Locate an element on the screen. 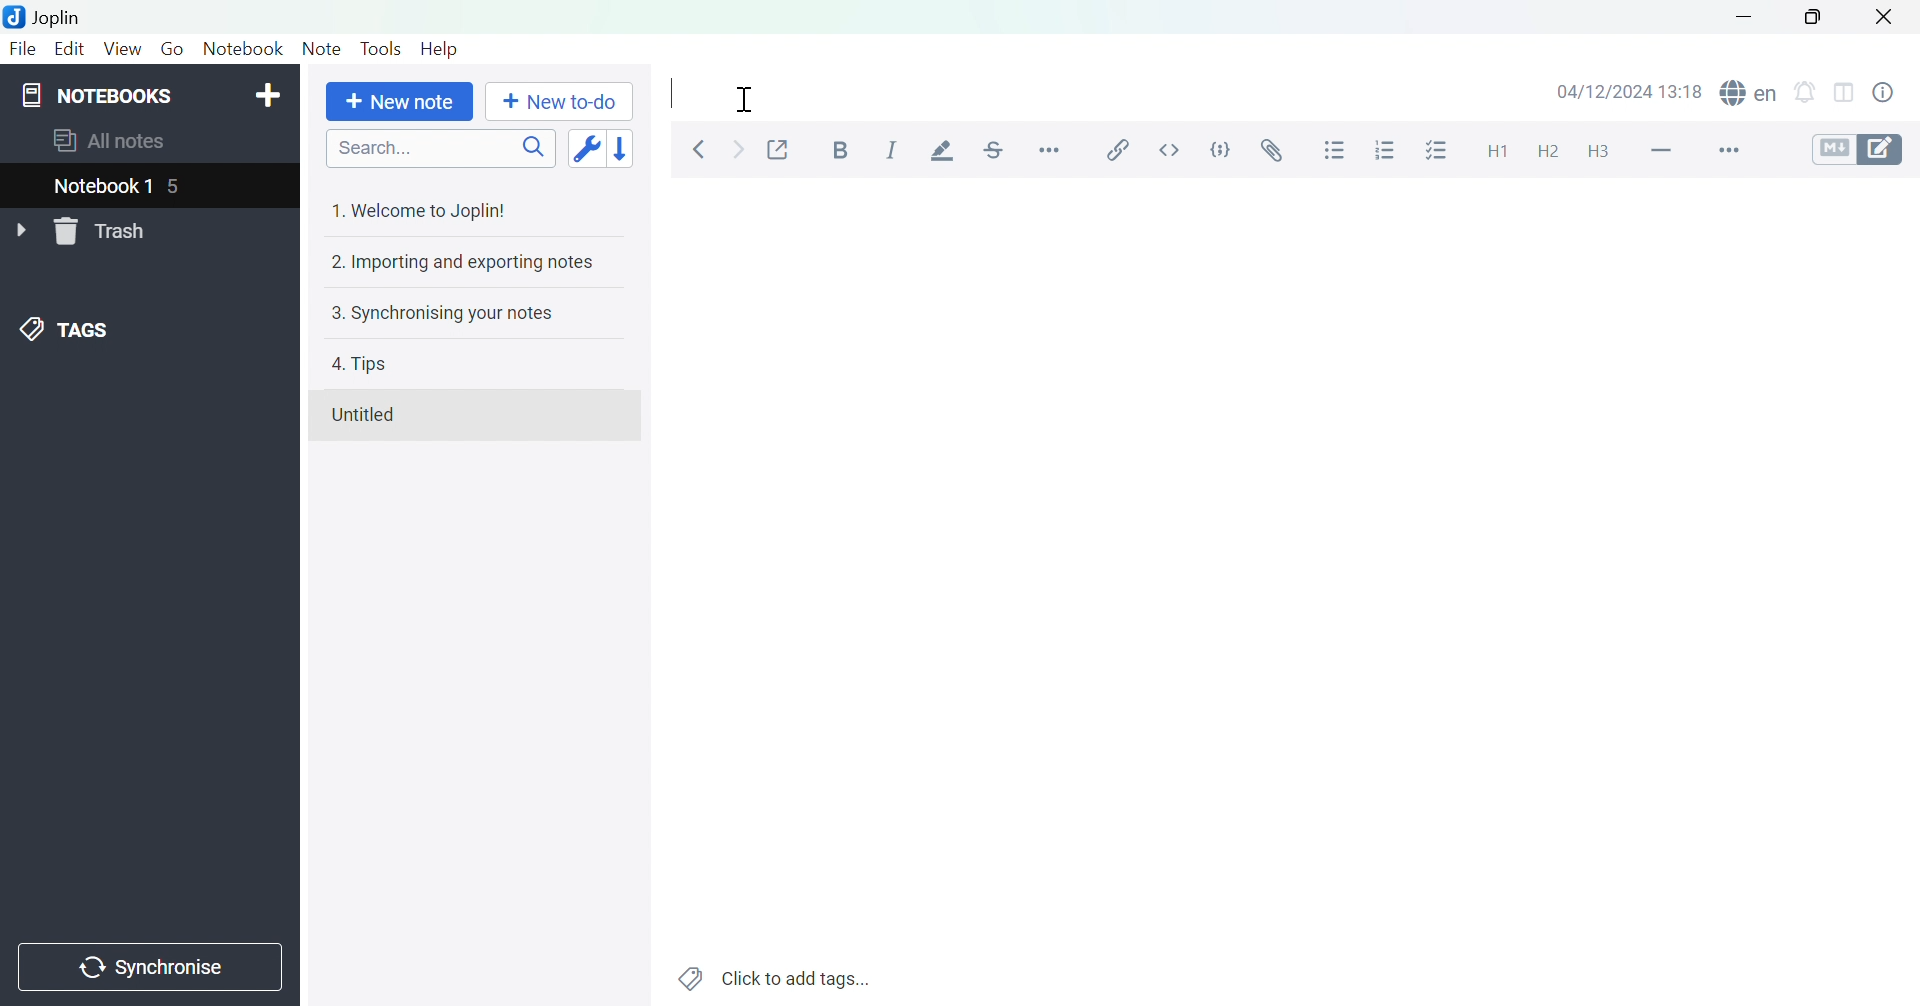 This screenshot has width=1920, height=1006. Click to add tags... is located at coordinates (775, 977).